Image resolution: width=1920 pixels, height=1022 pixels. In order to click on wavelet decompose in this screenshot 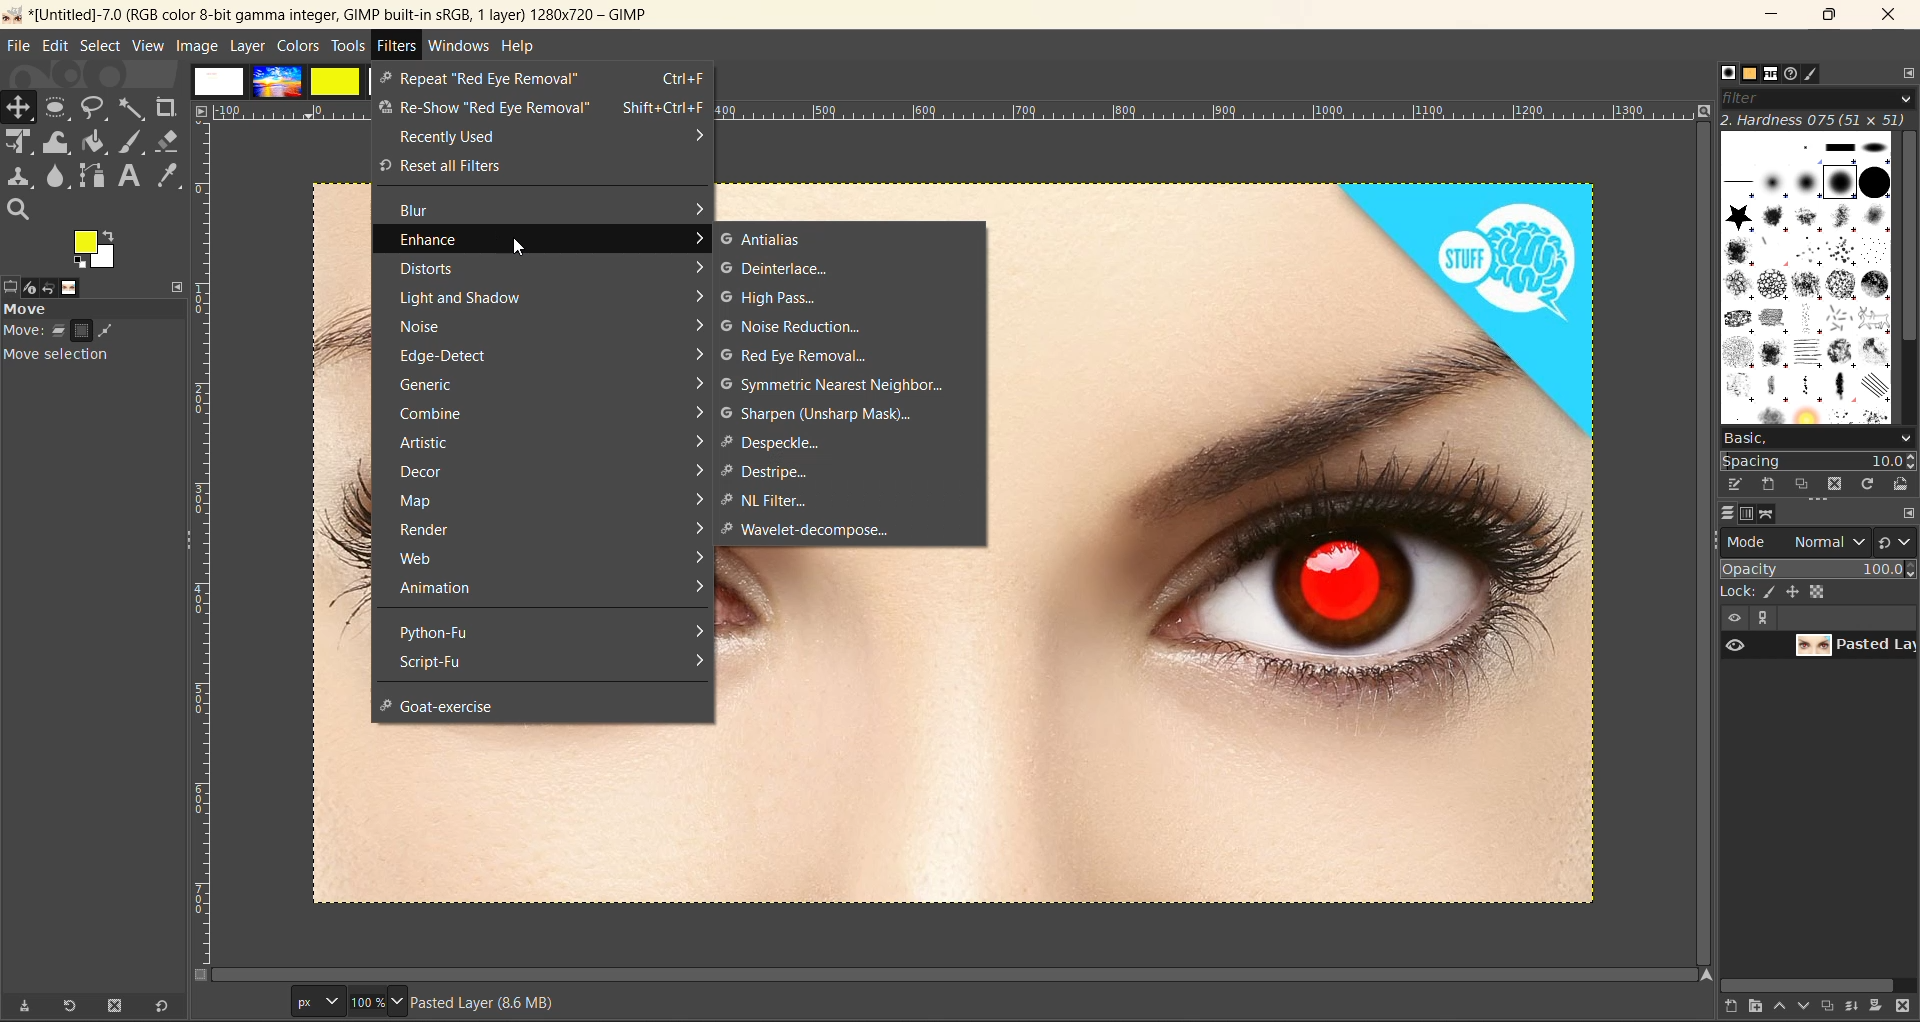, I will do `click(818, 527)`.